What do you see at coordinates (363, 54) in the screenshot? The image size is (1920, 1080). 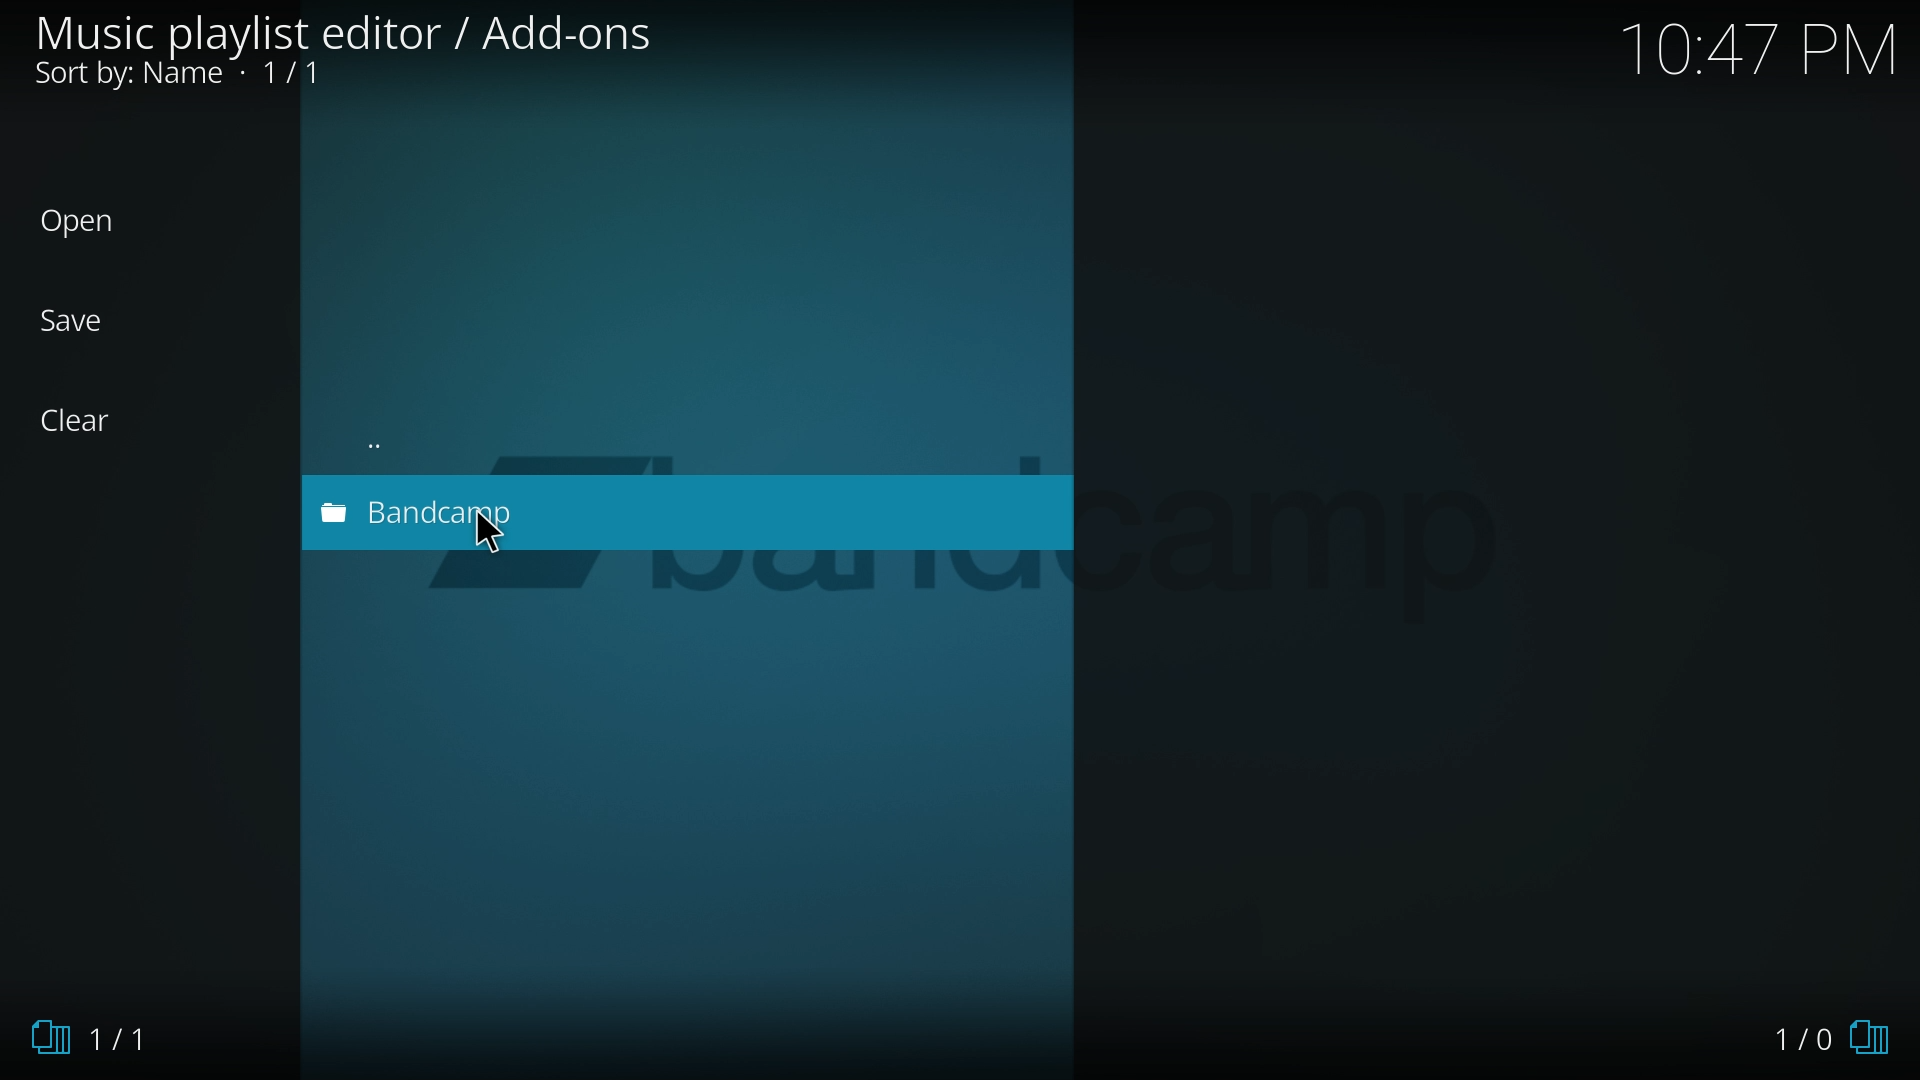 I see `Music playlist editor/Add-ons` at bounding box center [363, 54].